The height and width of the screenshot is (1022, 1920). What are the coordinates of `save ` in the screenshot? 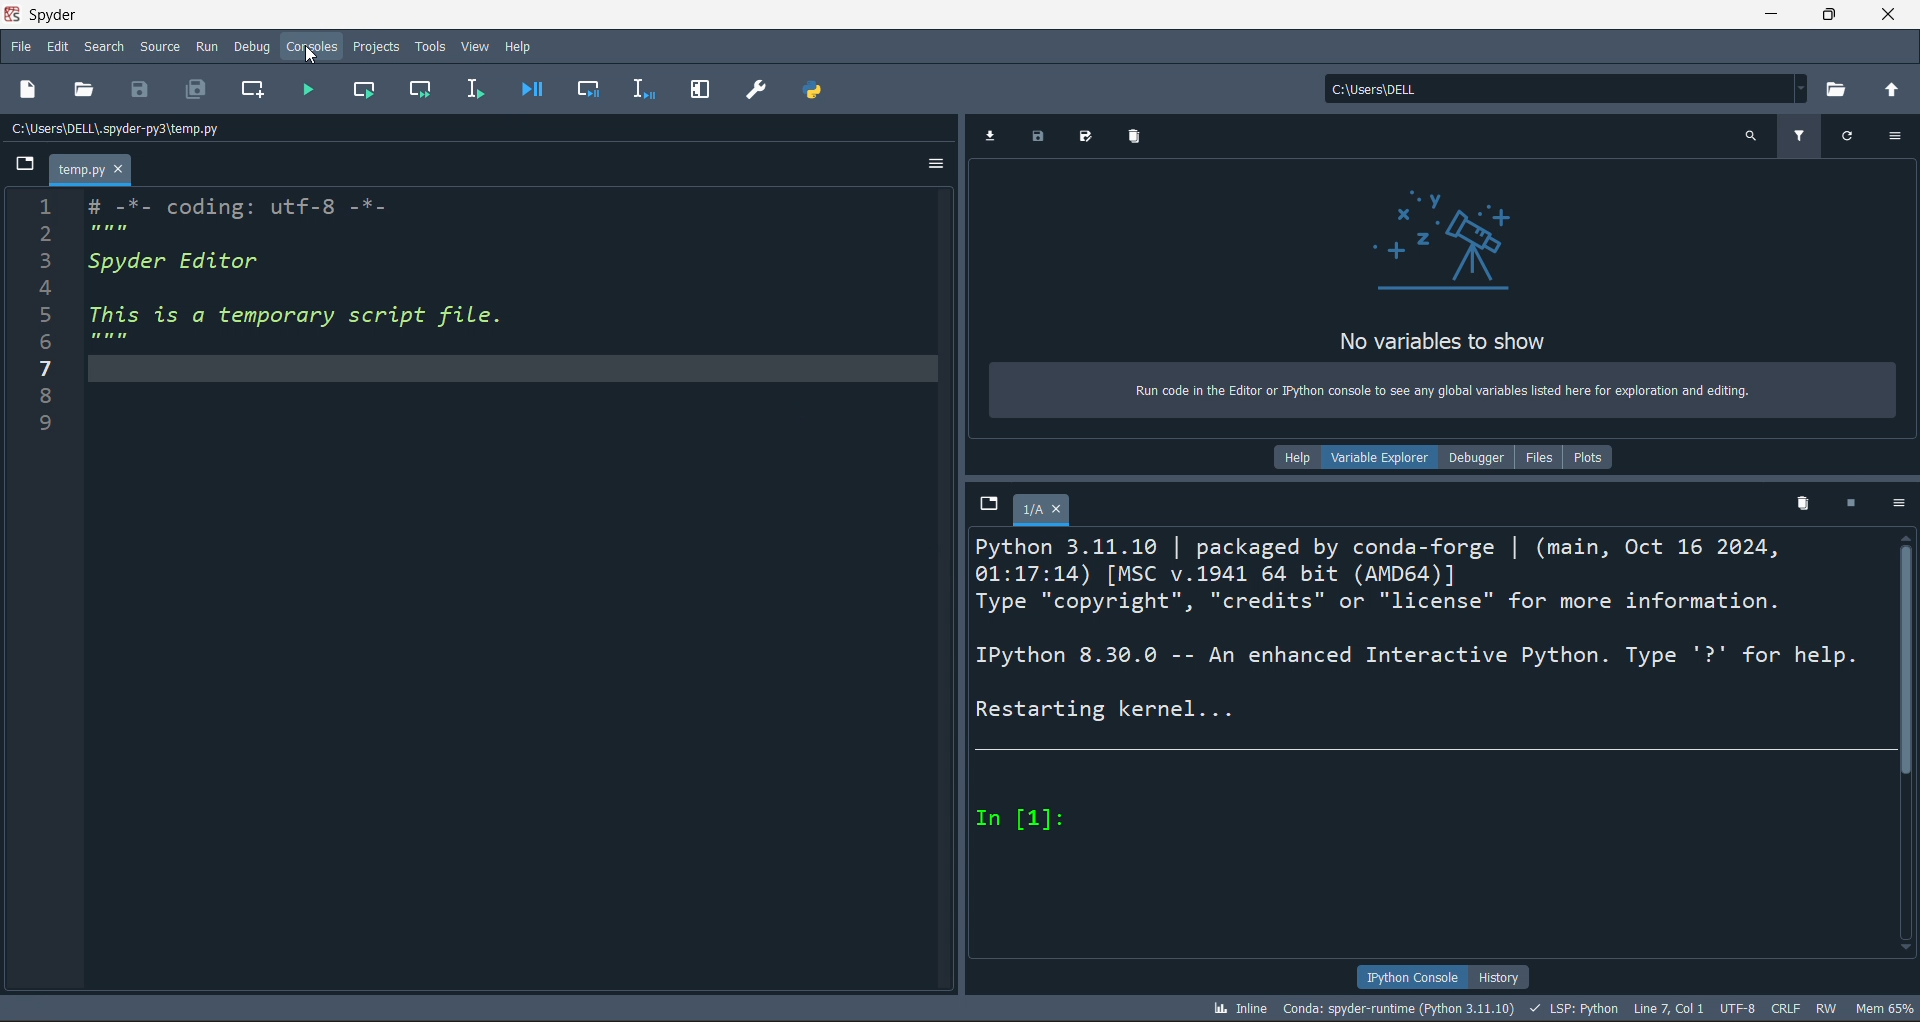 It's located at (1039, 139).